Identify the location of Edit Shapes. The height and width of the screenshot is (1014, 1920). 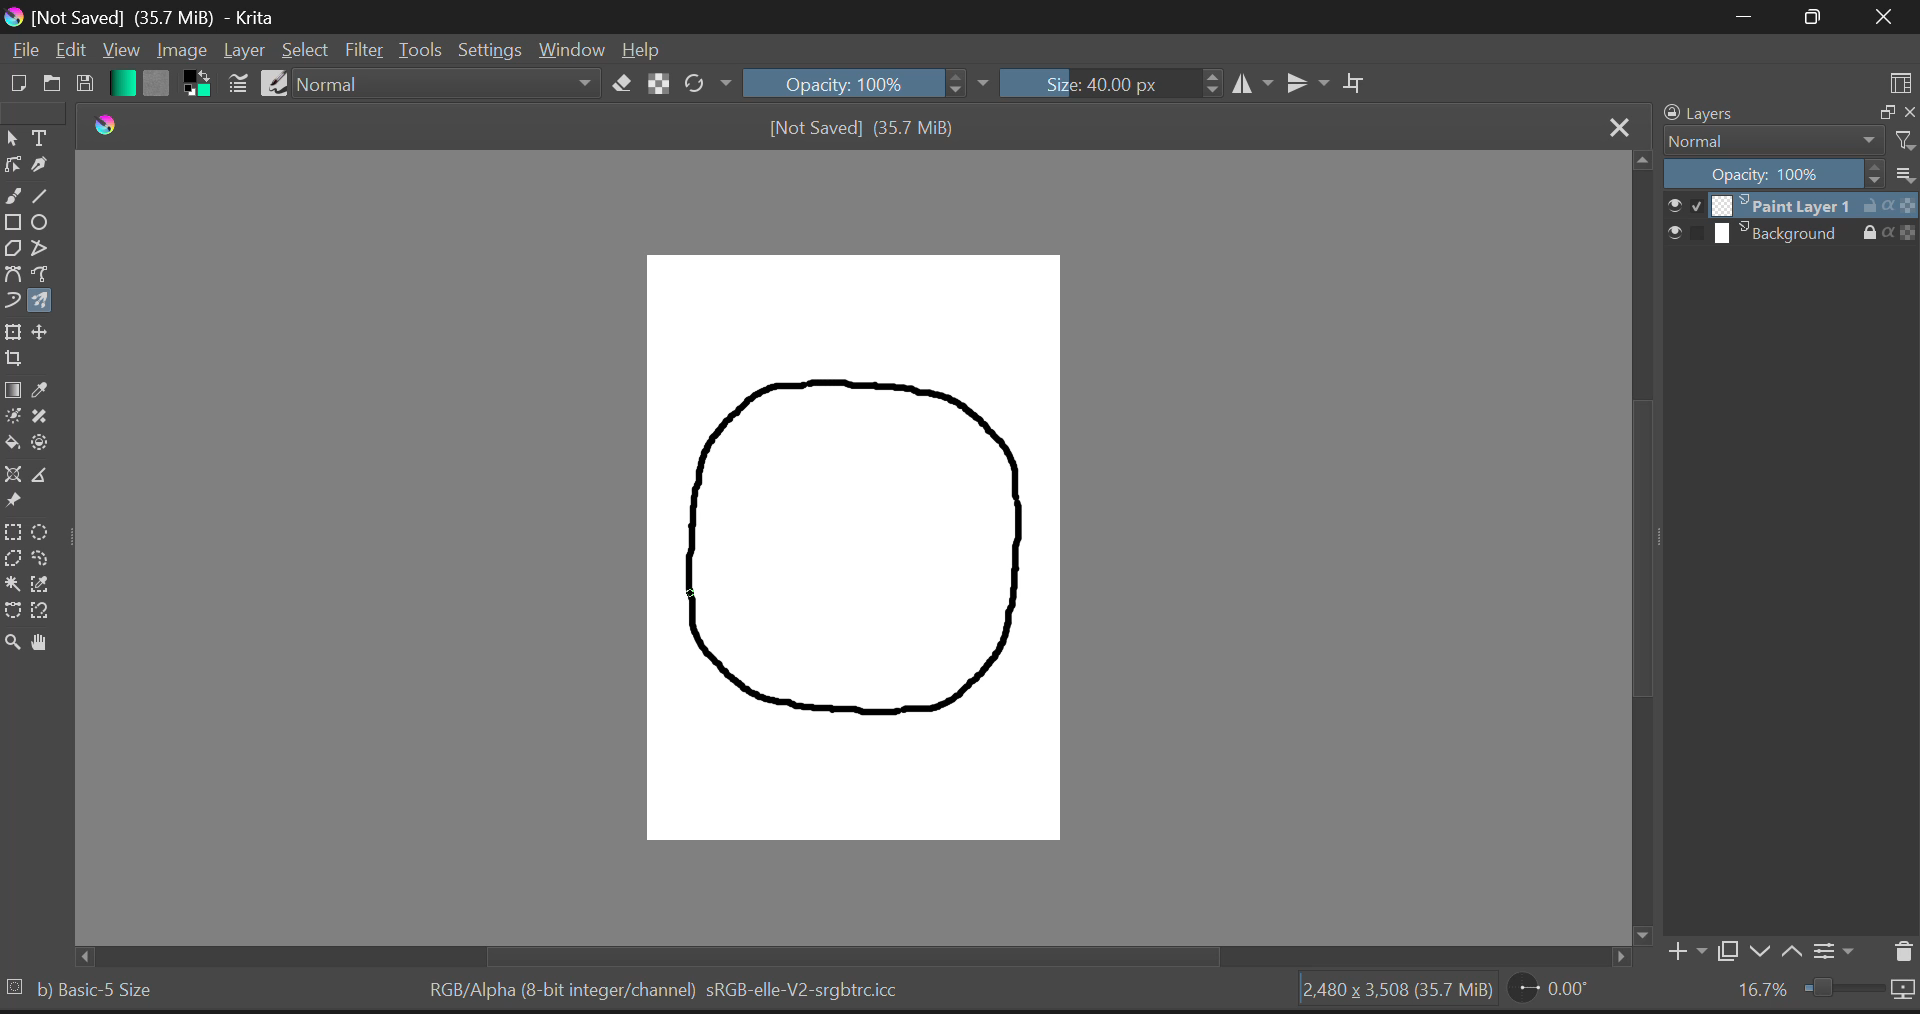
(13, 165).